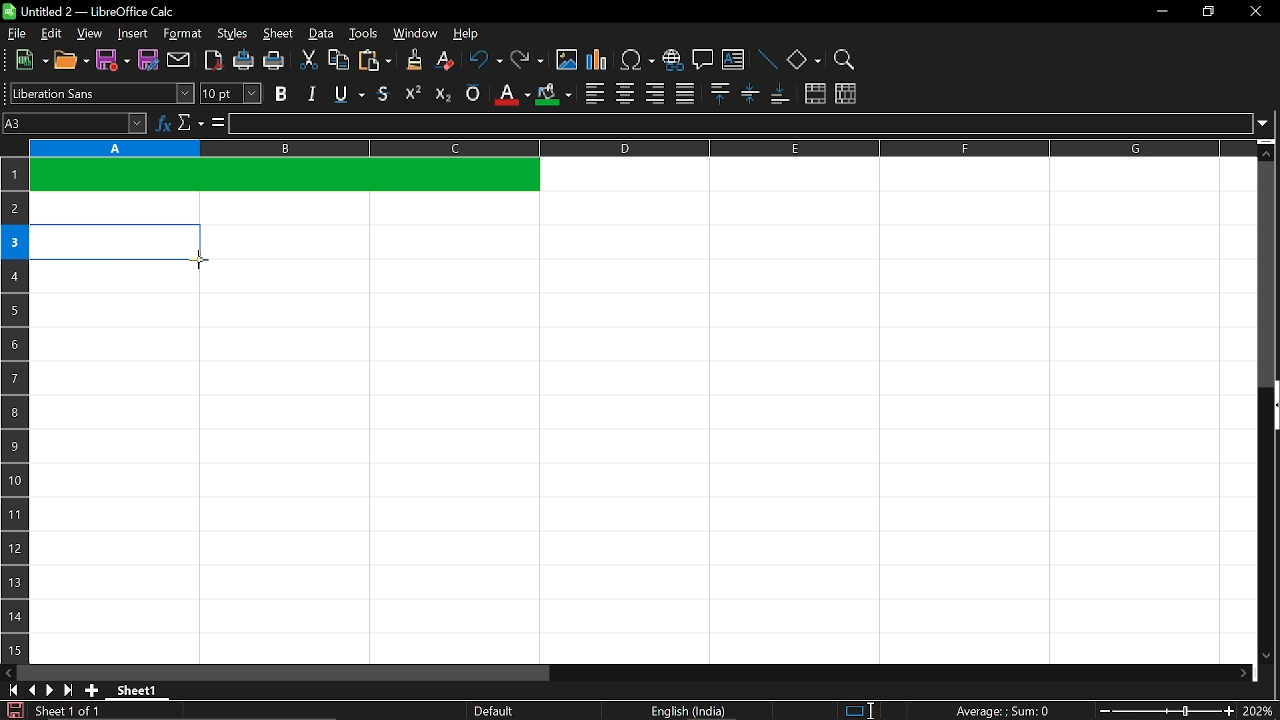  Describe the element at coordinates (473, 94) in the screenshot. I see `overline` at that location.